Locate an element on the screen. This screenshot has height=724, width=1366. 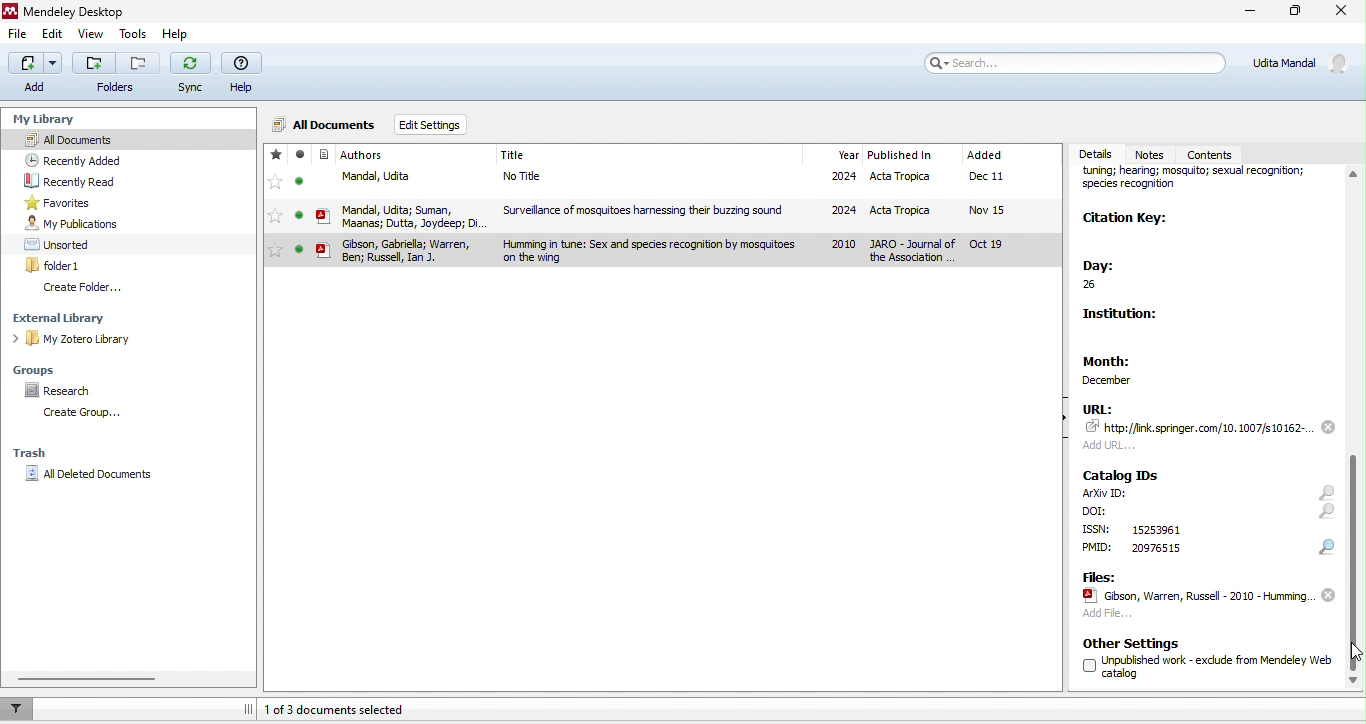
month: december is located at coordinates (1126, 366).